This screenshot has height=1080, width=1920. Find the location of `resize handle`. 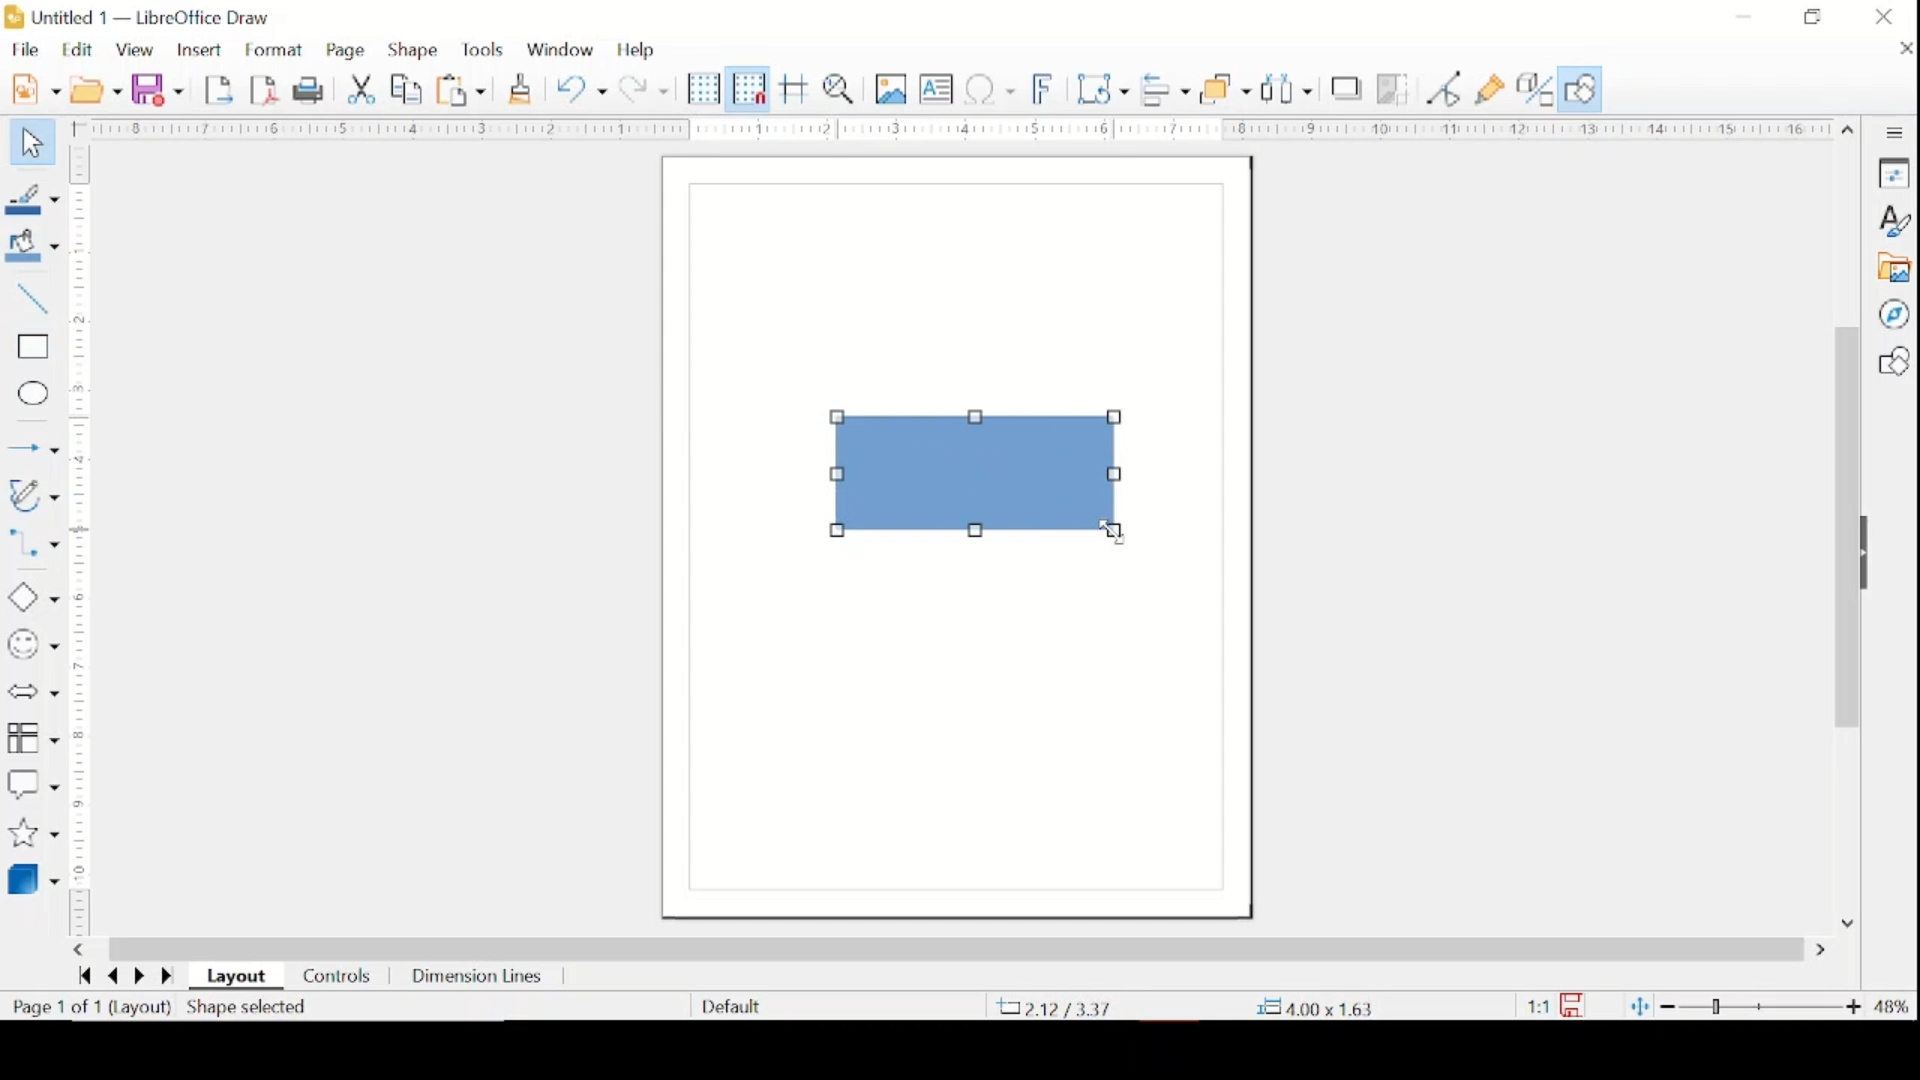

resize handle is located at coordinates (840, 419).